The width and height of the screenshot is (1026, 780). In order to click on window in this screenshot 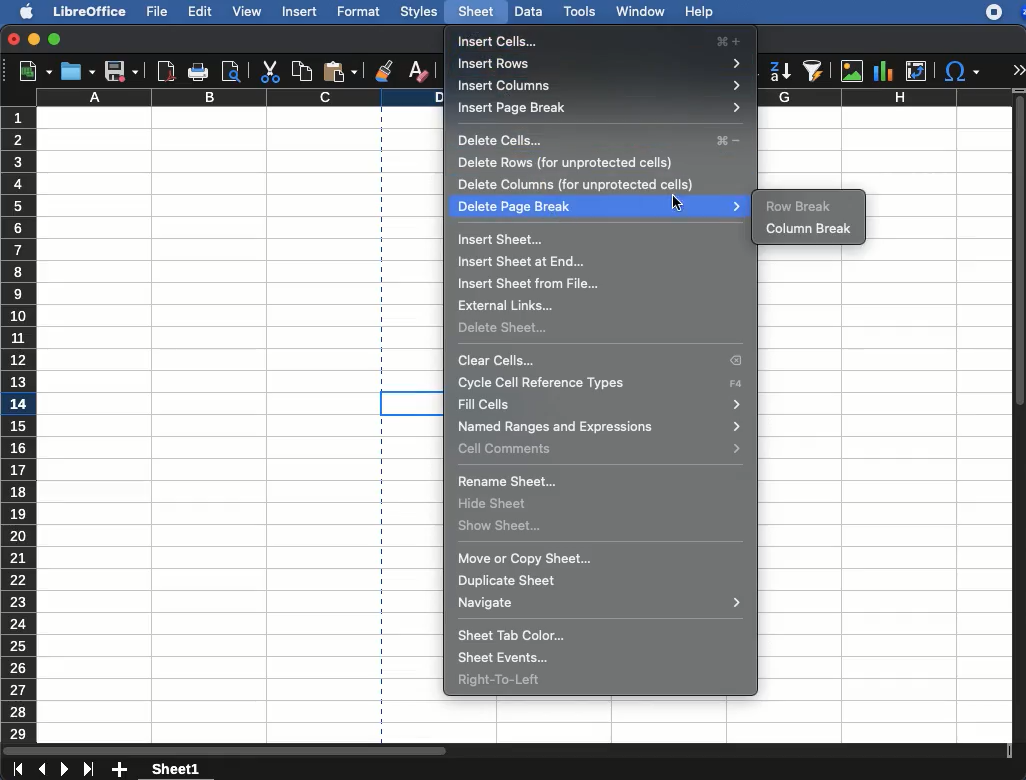, I will do `click(639, 13)`.